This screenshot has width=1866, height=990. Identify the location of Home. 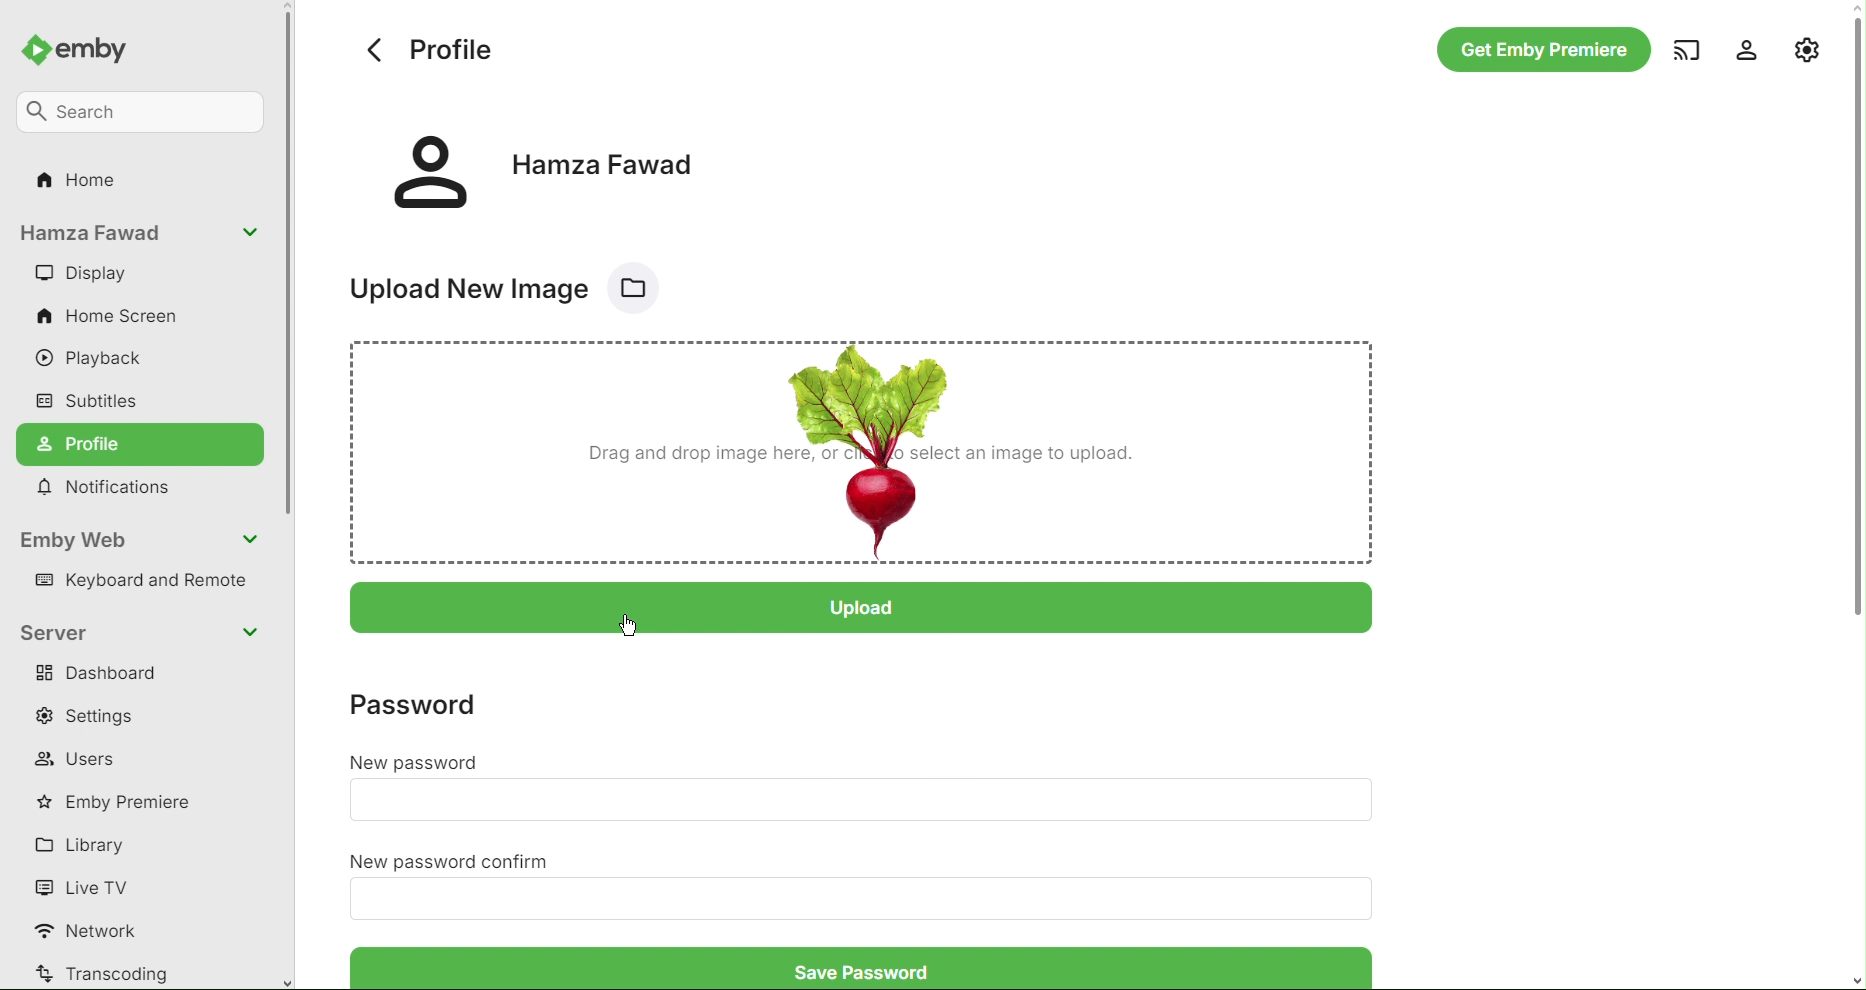
(81, 185).